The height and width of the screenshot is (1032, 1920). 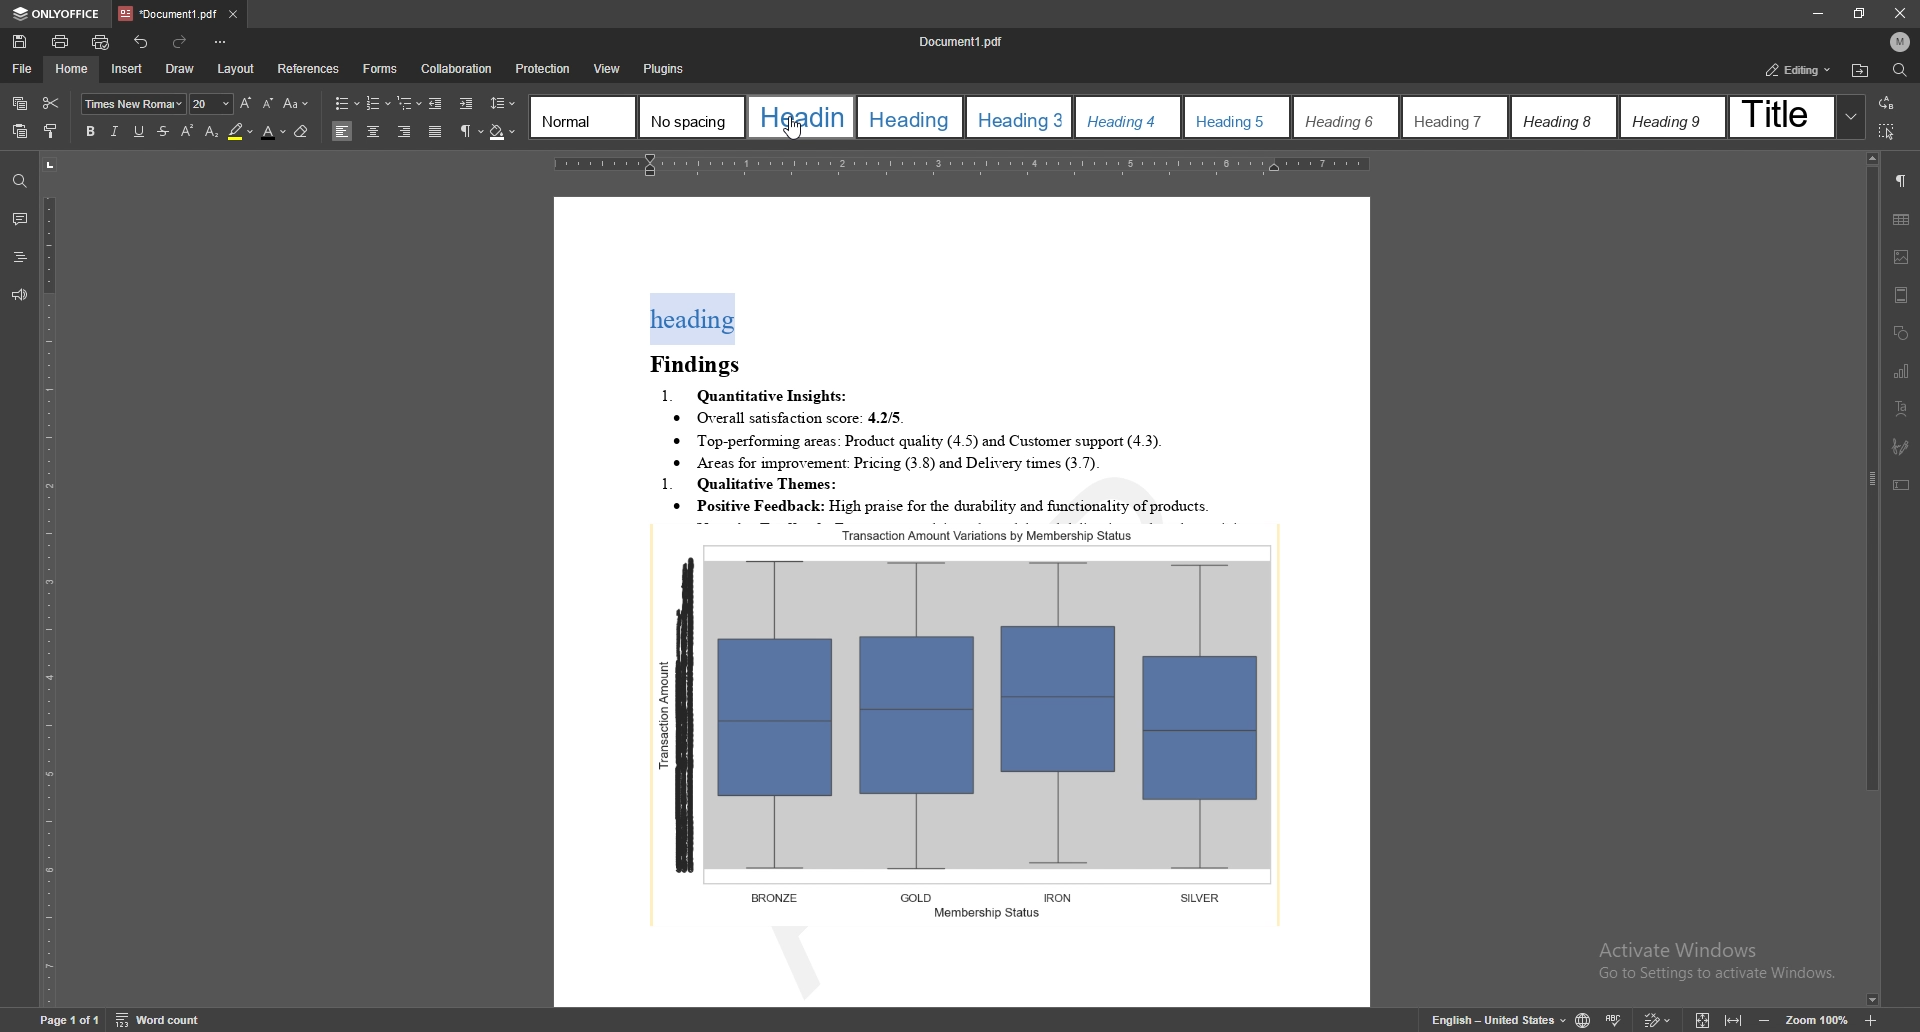 I want to click on insert, so click(x=126, y=68).